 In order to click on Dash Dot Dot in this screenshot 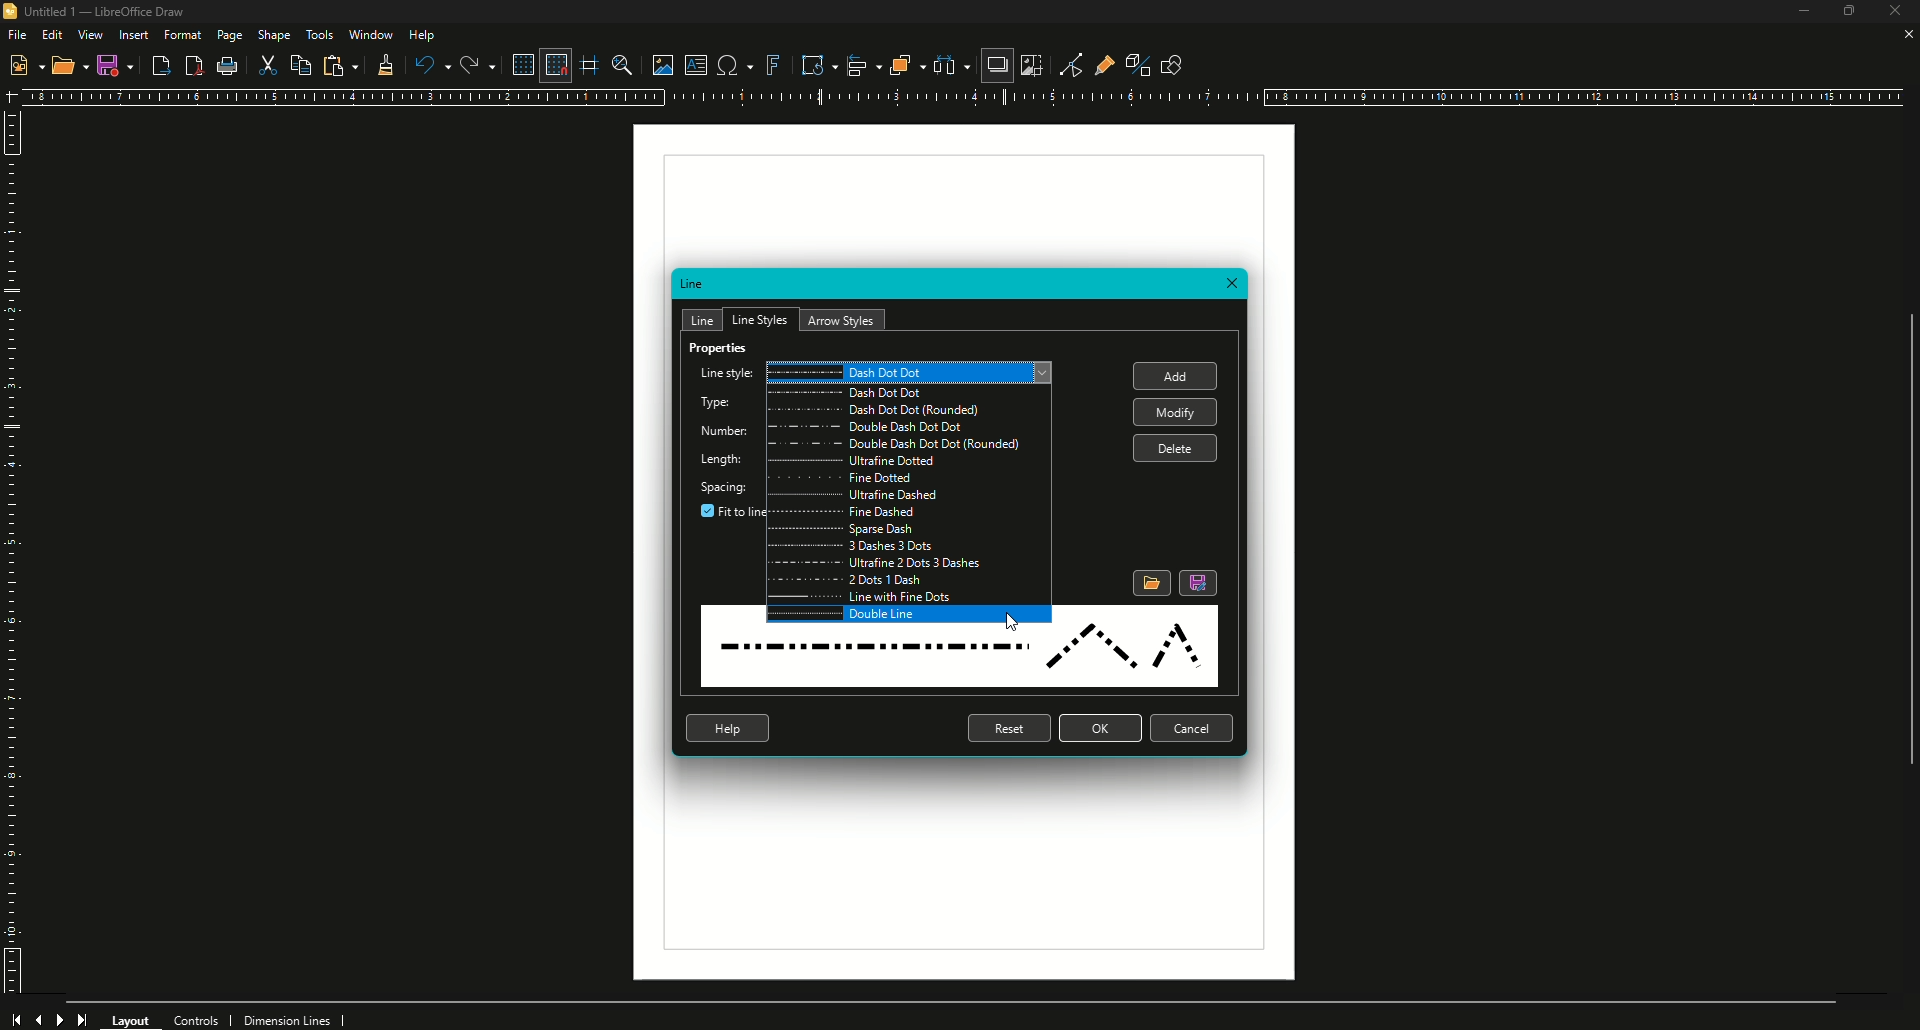, I will do `click(914, 371)`.